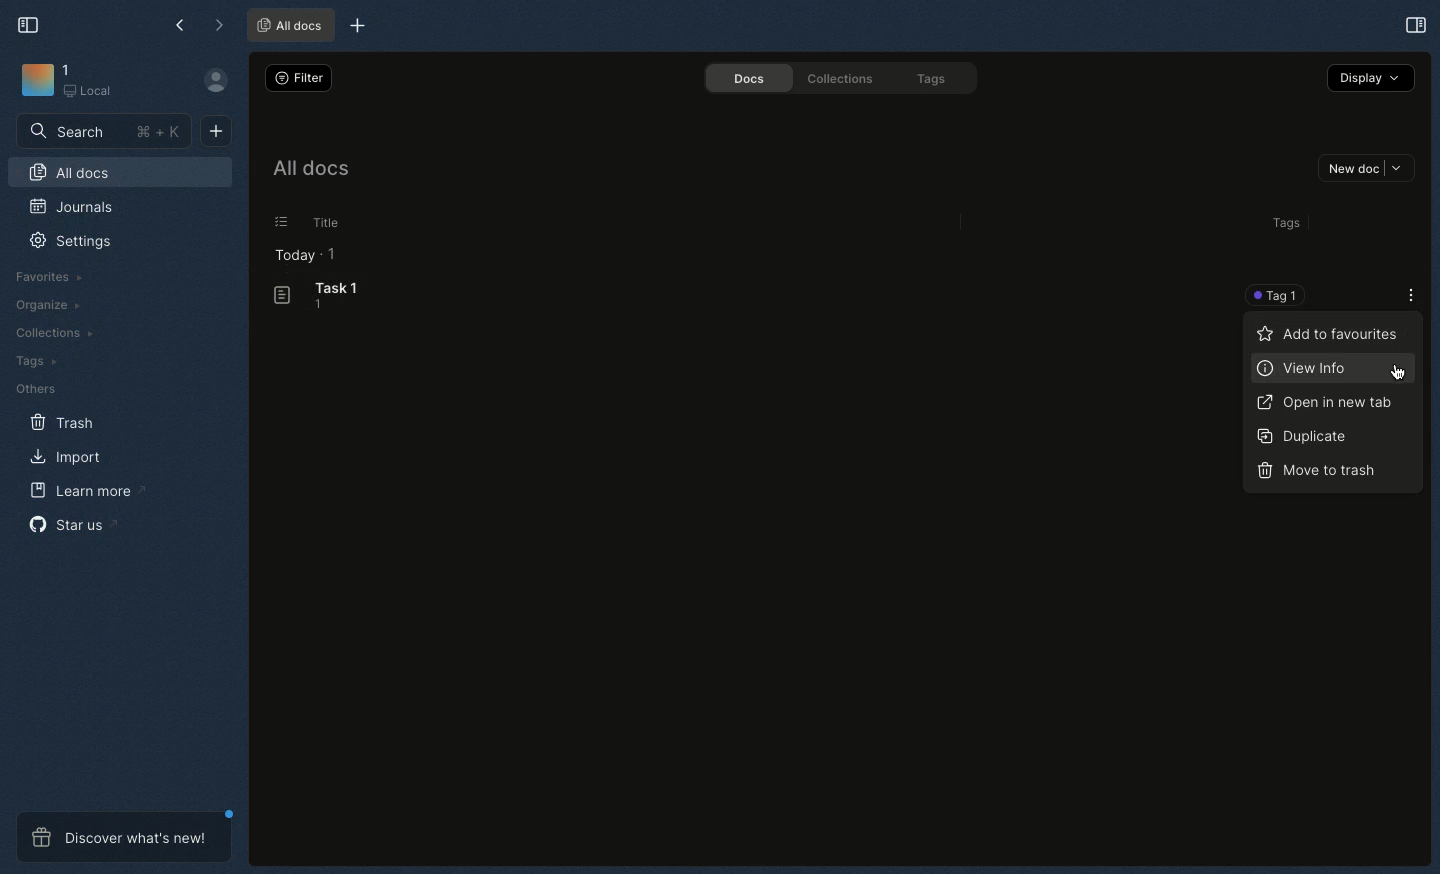  I want to click on Open in new tab, so click(1327, 404).